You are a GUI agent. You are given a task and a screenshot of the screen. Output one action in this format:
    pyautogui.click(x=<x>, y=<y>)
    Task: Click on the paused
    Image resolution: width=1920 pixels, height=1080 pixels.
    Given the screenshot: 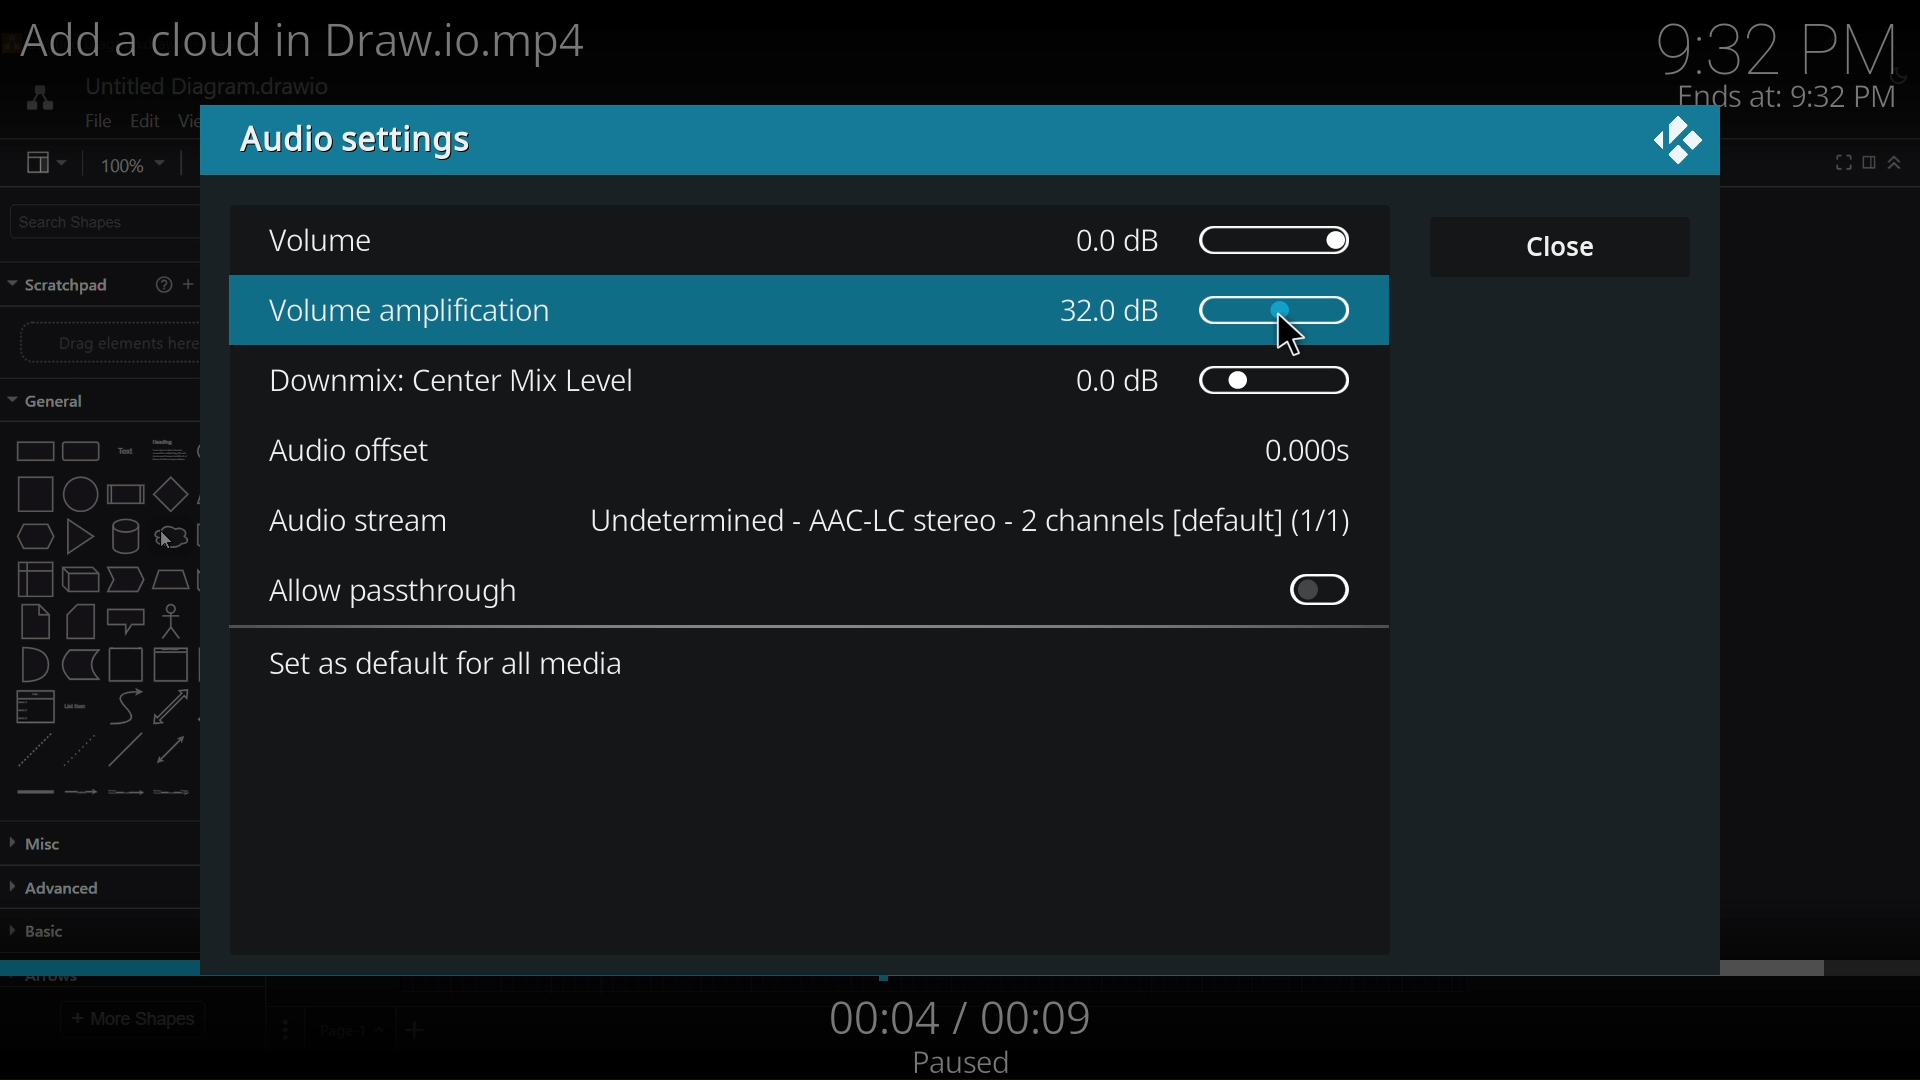 What is the action you would take?
    pyautogui.click(x=964, y=1063)
    